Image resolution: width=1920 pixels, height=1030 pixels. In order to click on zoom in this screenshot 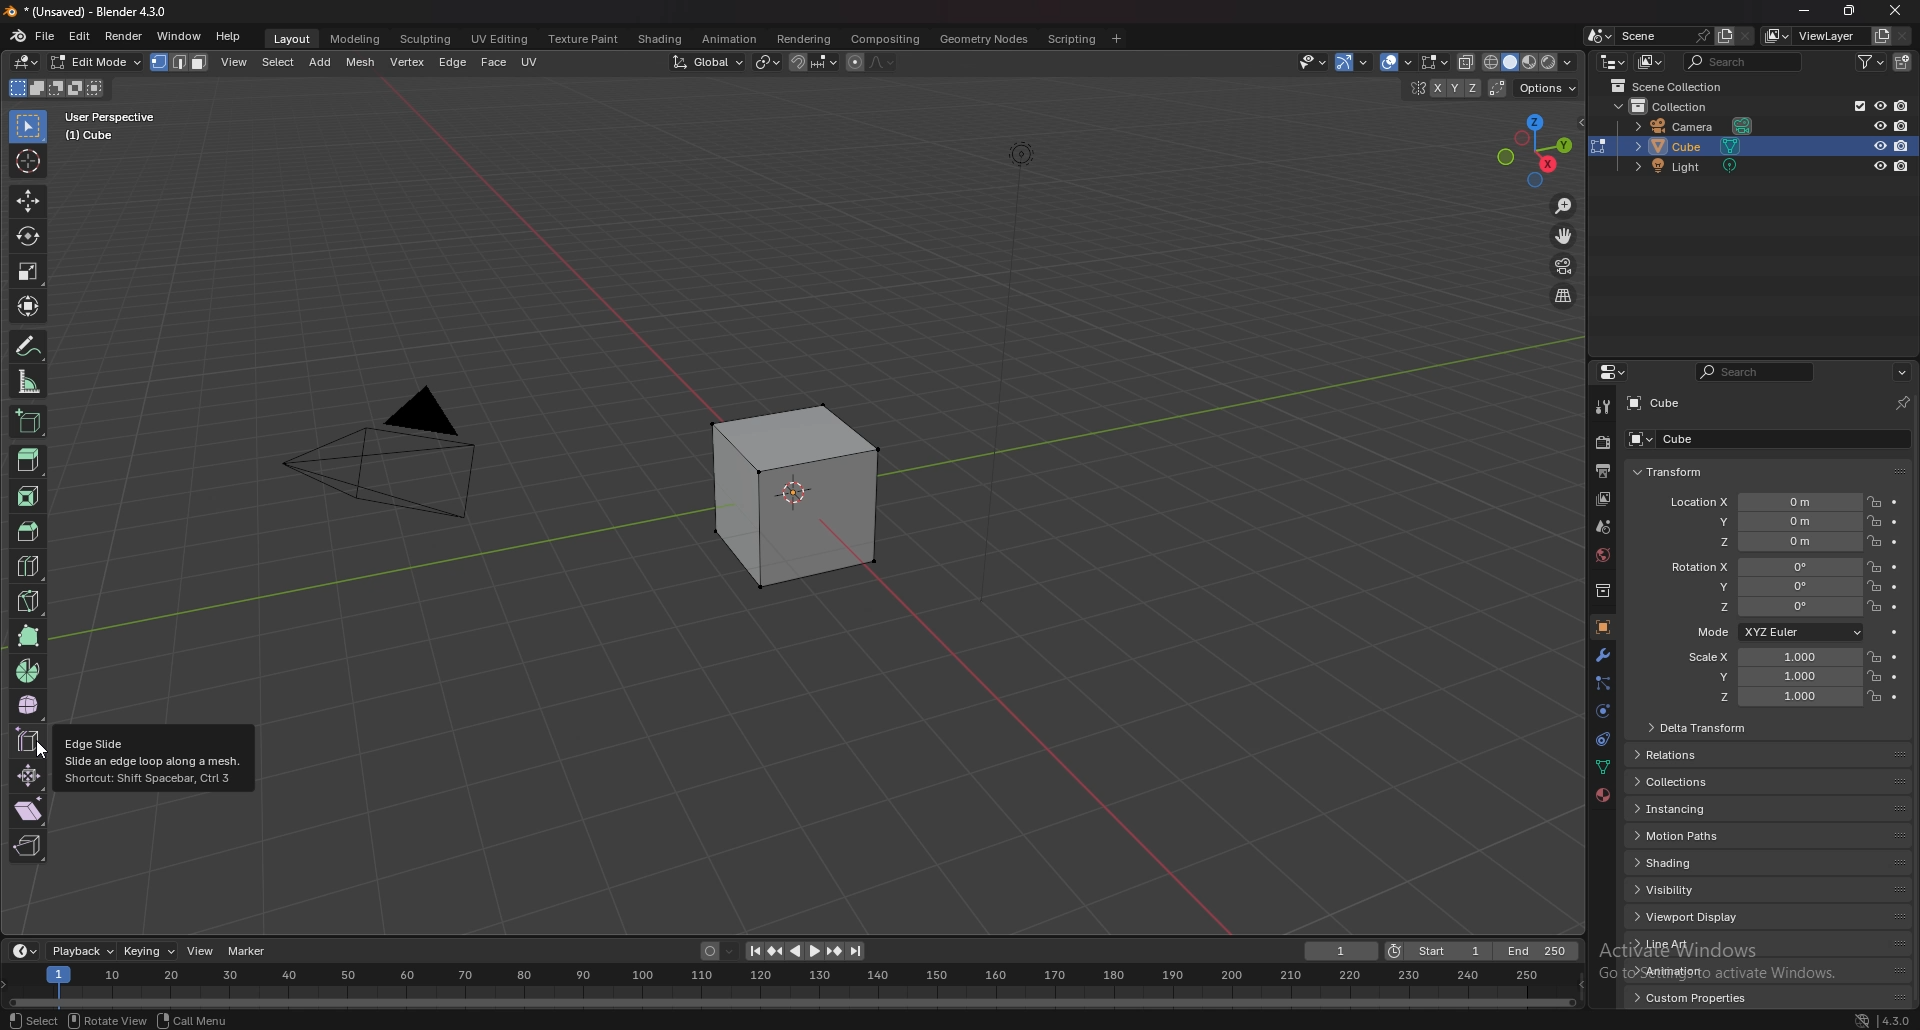, I will do `click(1564, 207)`.